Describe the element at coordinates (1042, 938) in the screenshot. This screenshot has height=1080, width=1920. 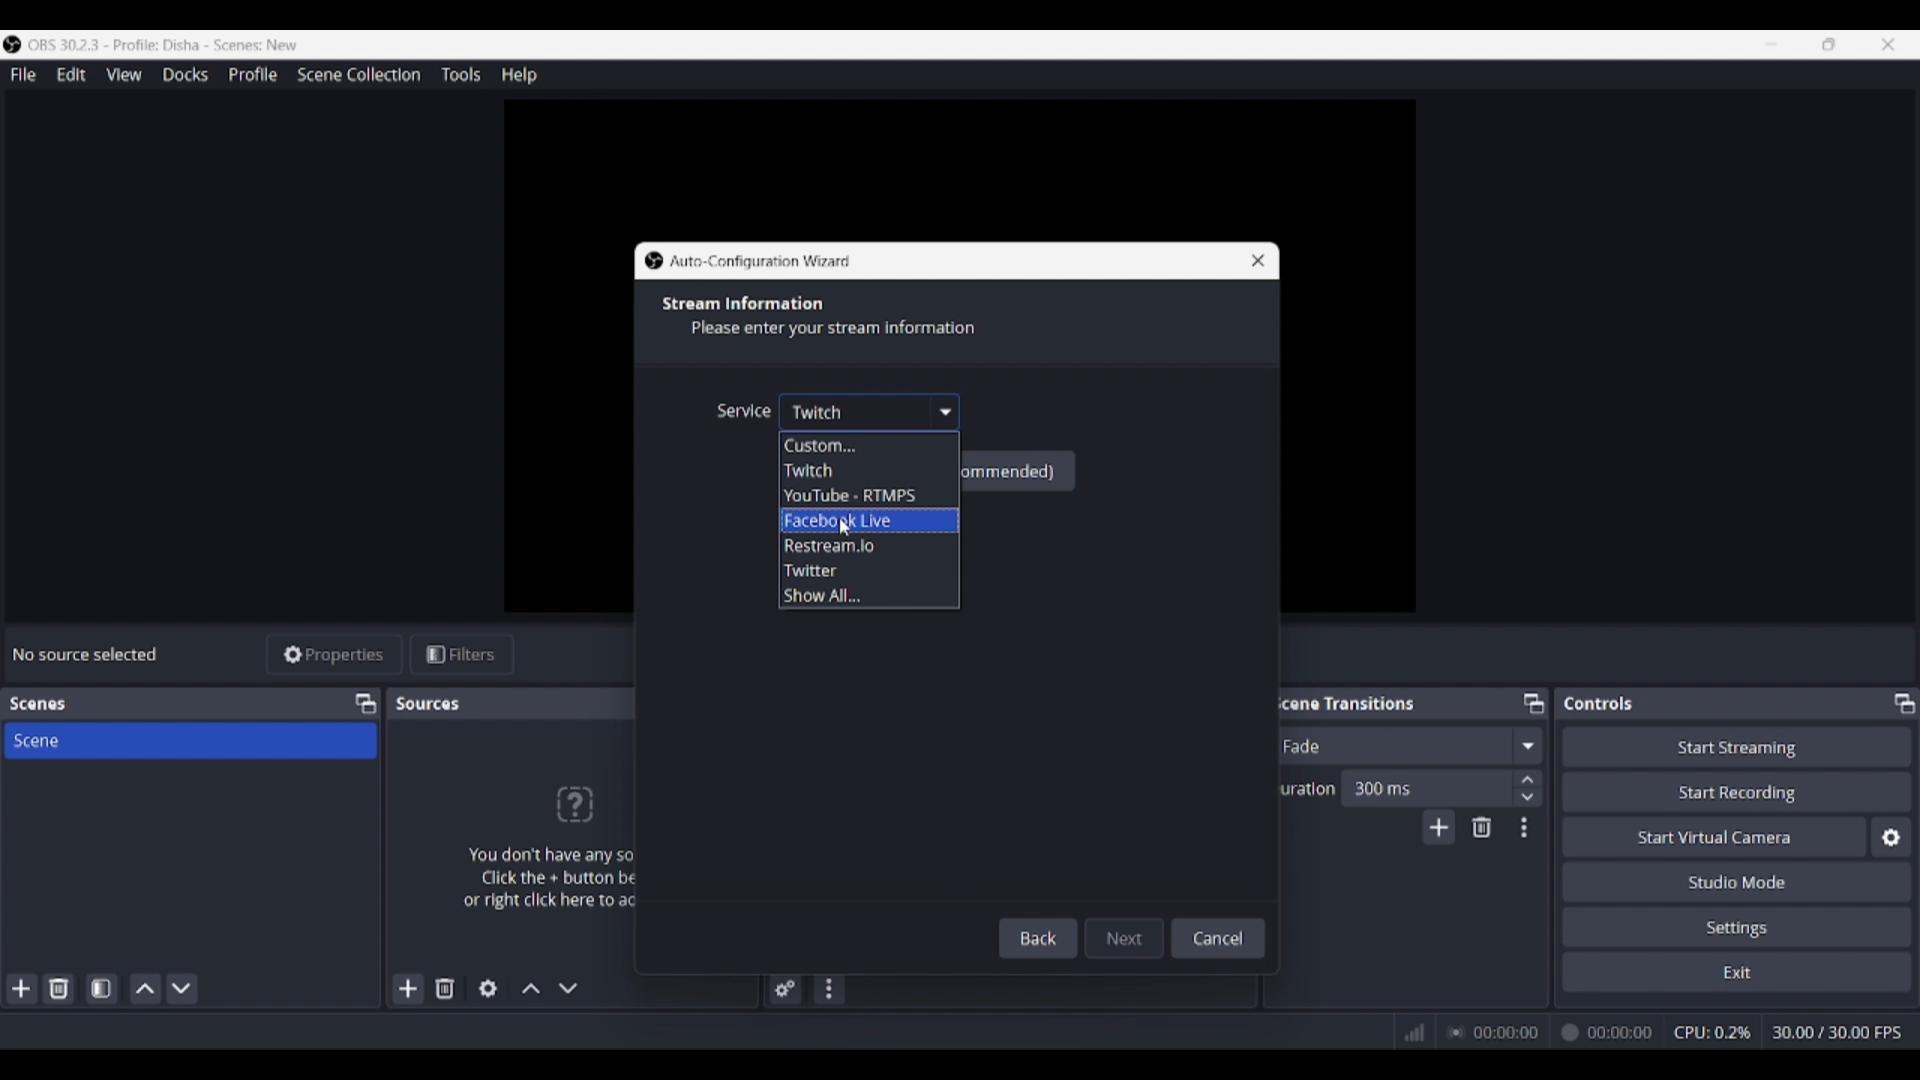
I see `Back` at that location.